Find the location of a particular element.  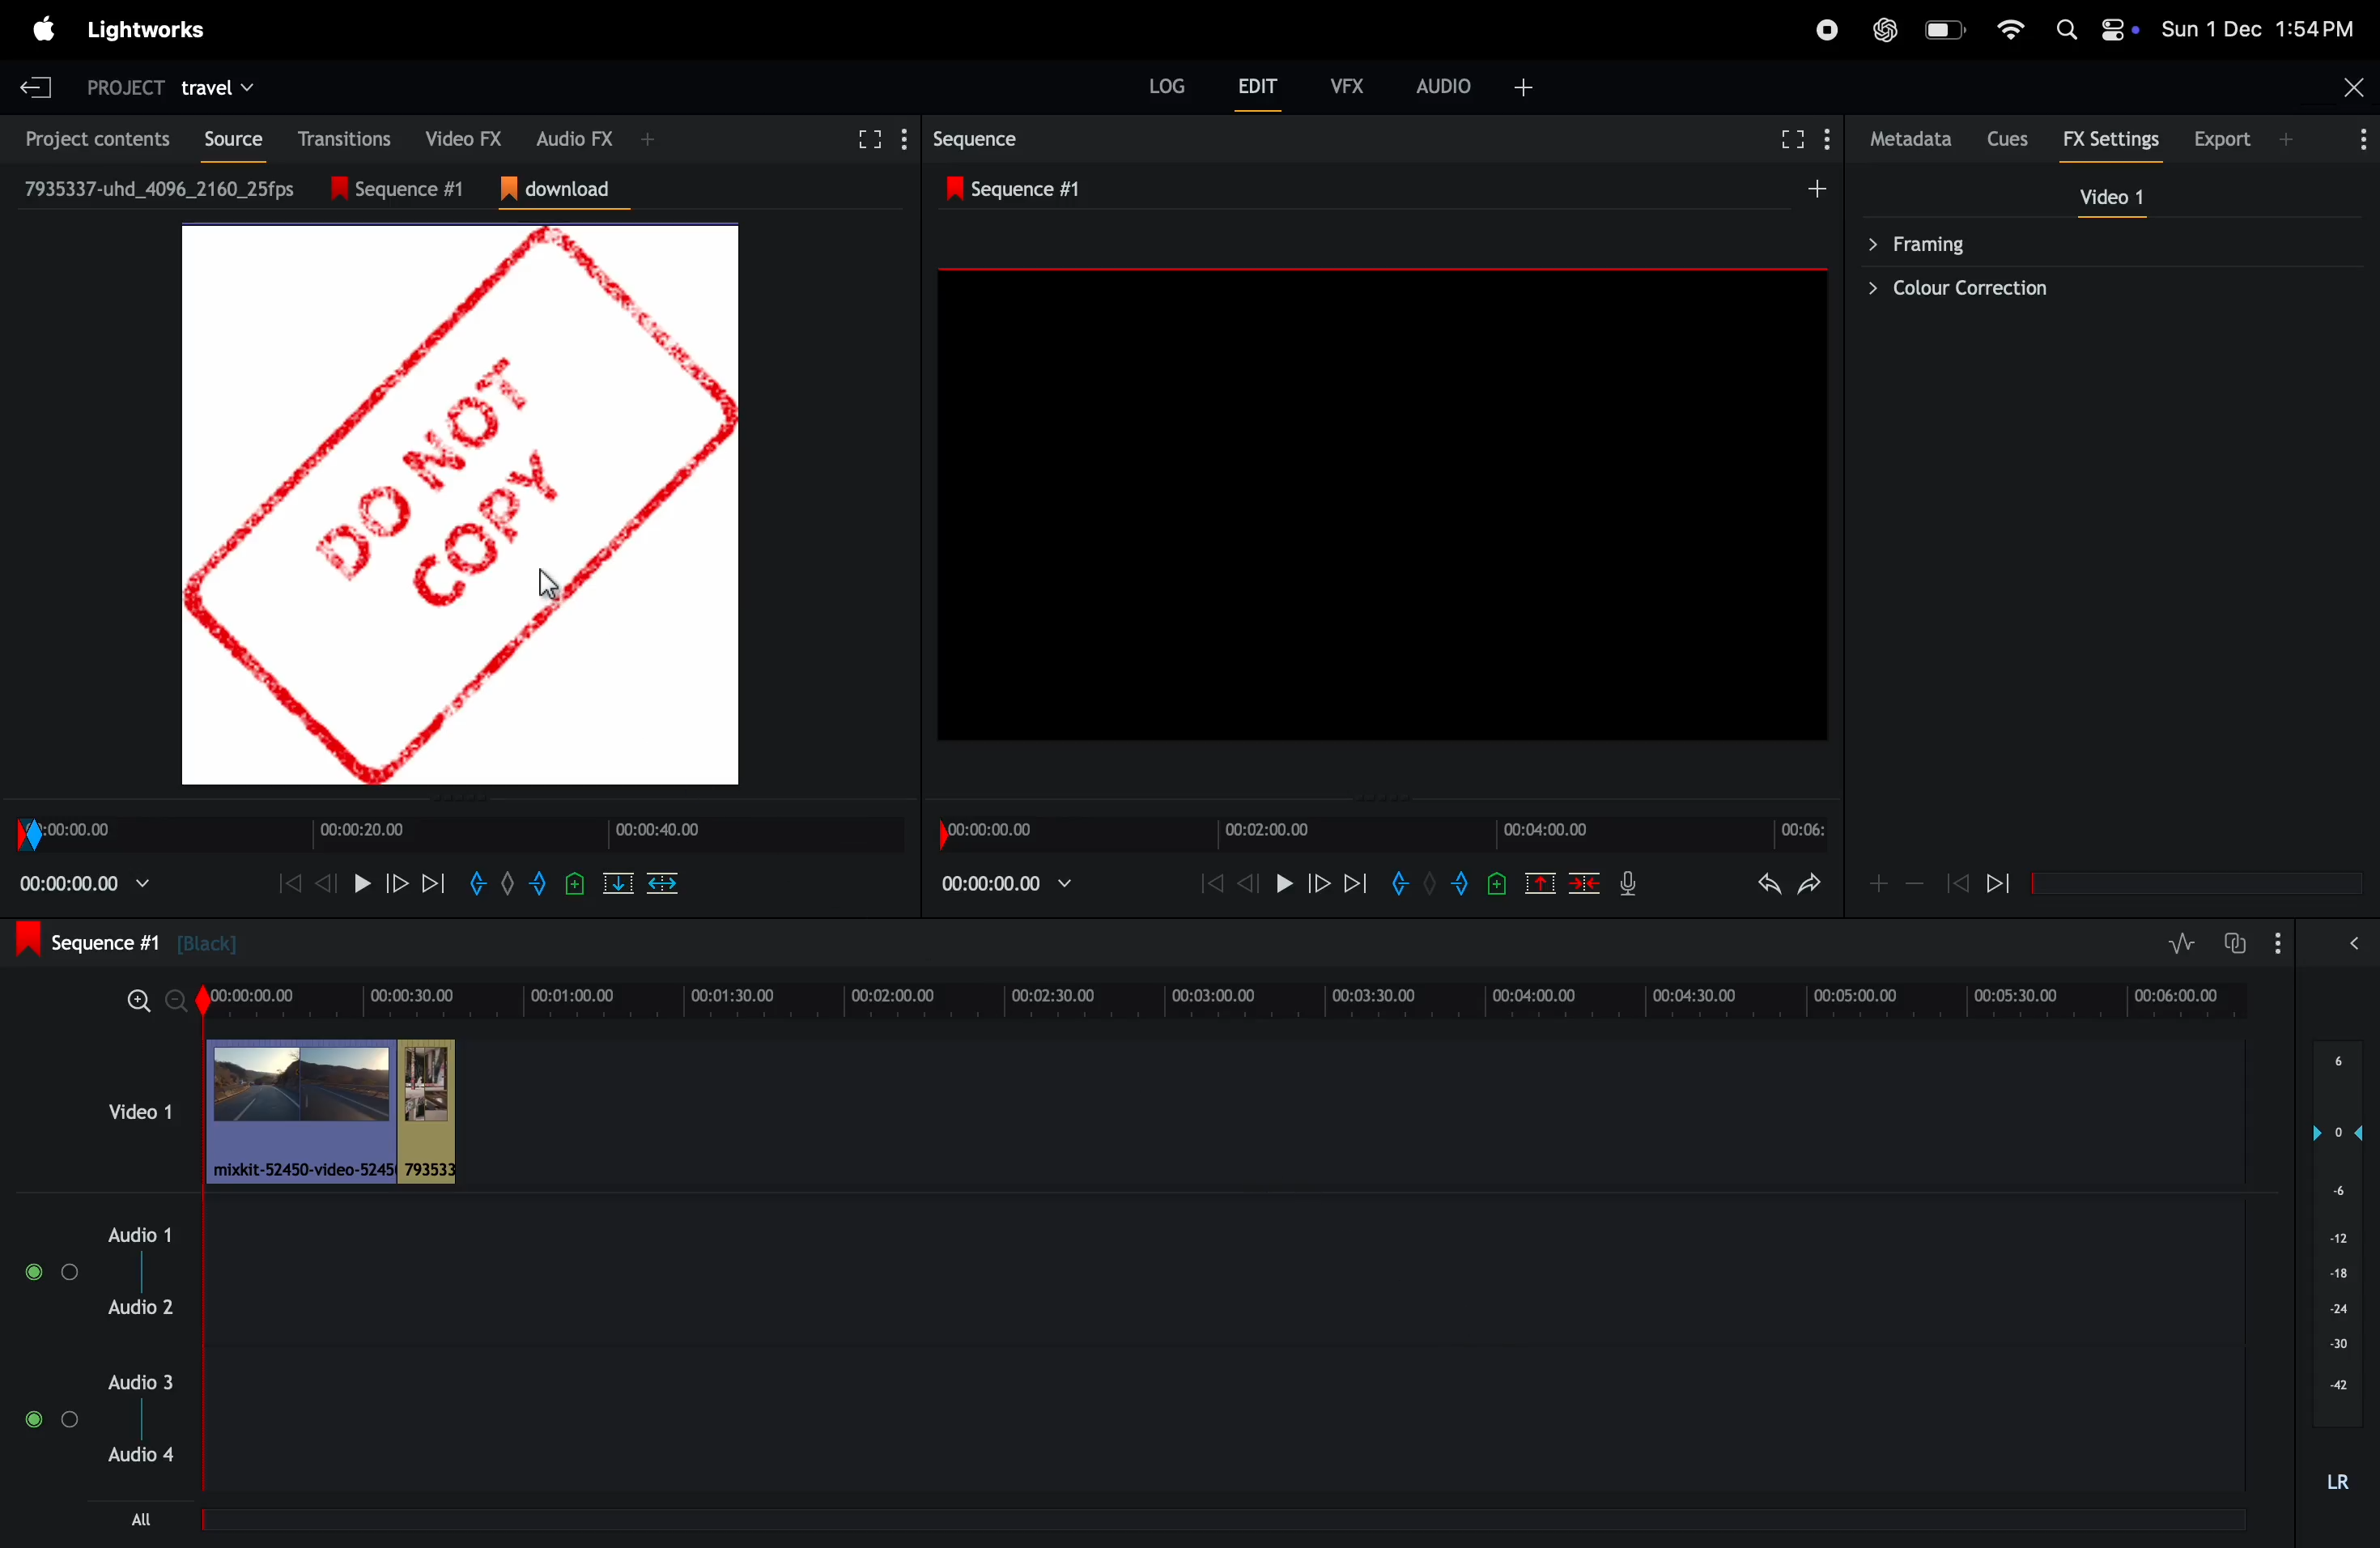

undo is located at coordinates (1769, 883).